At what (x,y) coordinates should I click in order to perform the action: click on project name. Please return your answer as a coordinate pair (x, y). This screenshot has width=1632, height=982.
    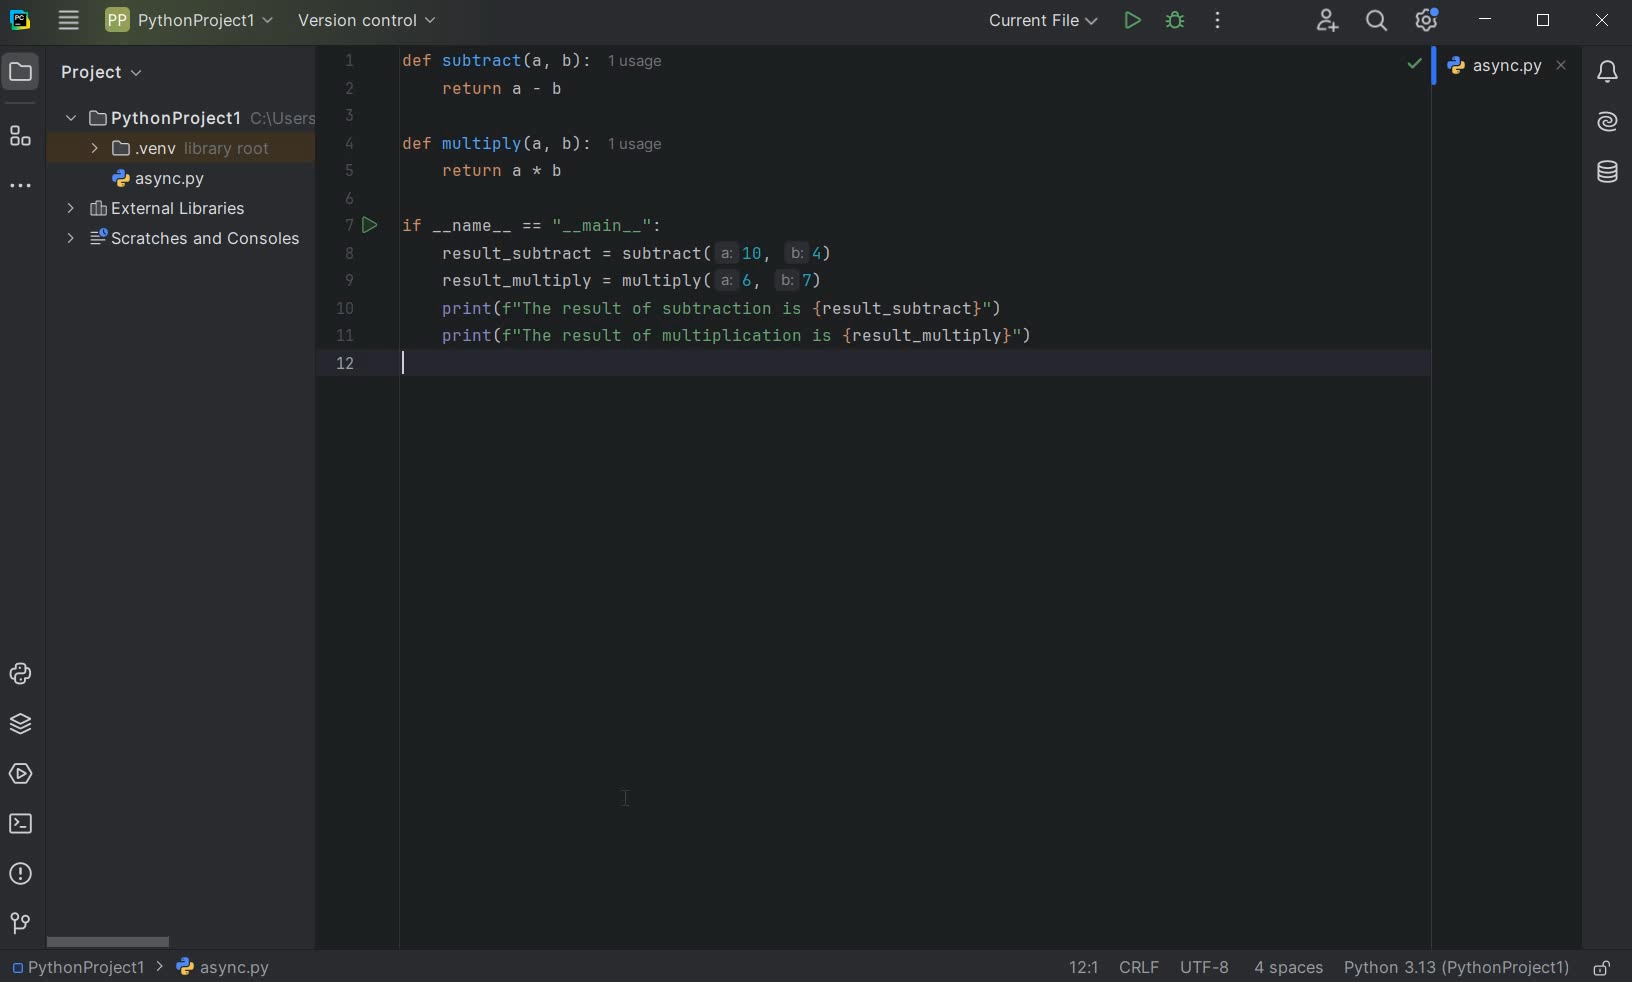
    Looking at the image, I should click on (188, 20).